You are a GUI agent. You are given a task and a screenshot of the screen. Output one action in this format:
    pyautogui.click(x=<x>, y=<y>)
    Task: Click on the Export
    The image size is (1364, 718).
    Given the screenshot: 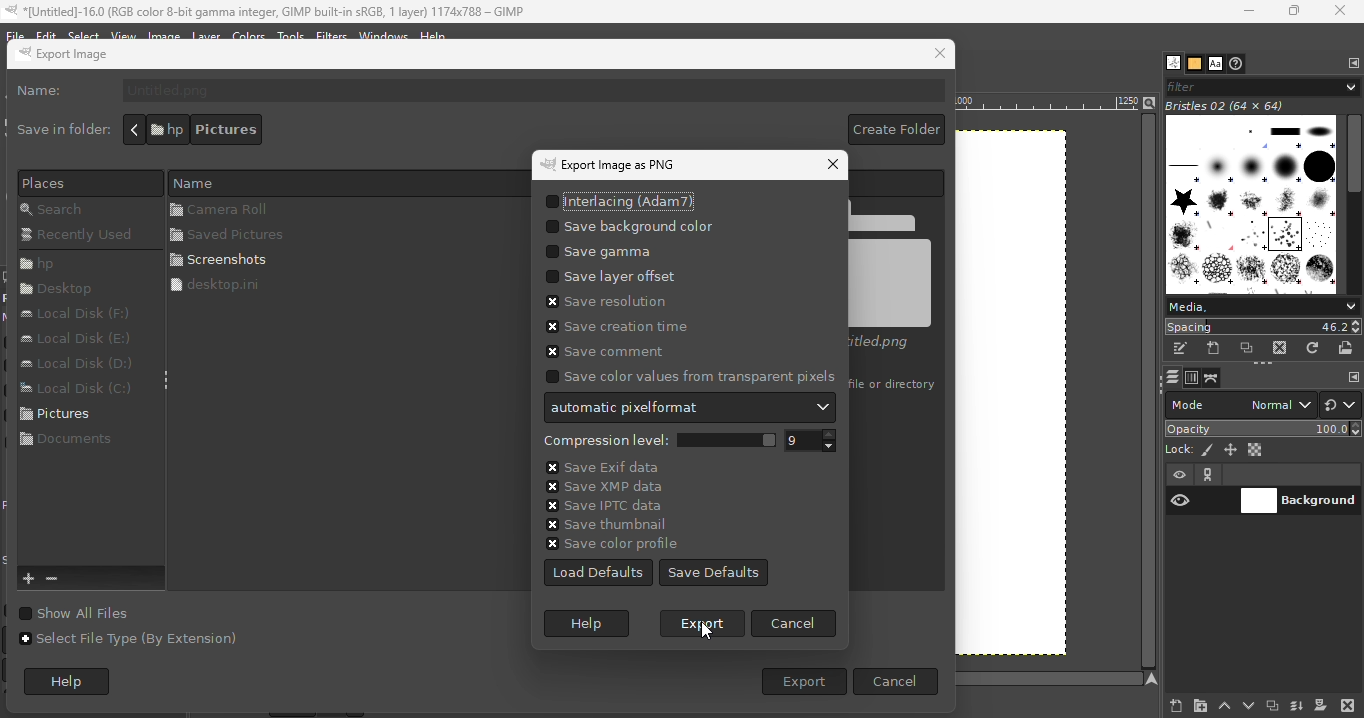 What is the action you would take?
    pyautogui.click(x=703, y=624)
    